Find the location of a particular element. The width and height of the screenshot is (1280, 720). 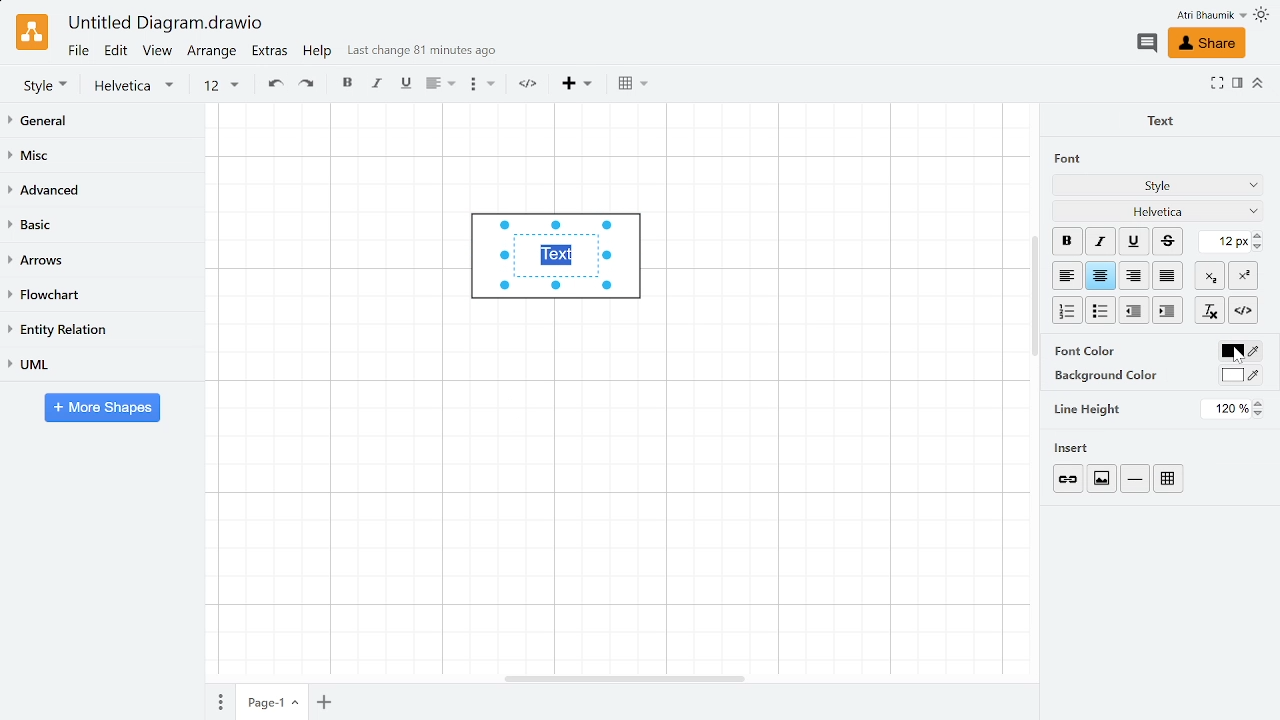

More shapes is located at coordinates (102, 409).